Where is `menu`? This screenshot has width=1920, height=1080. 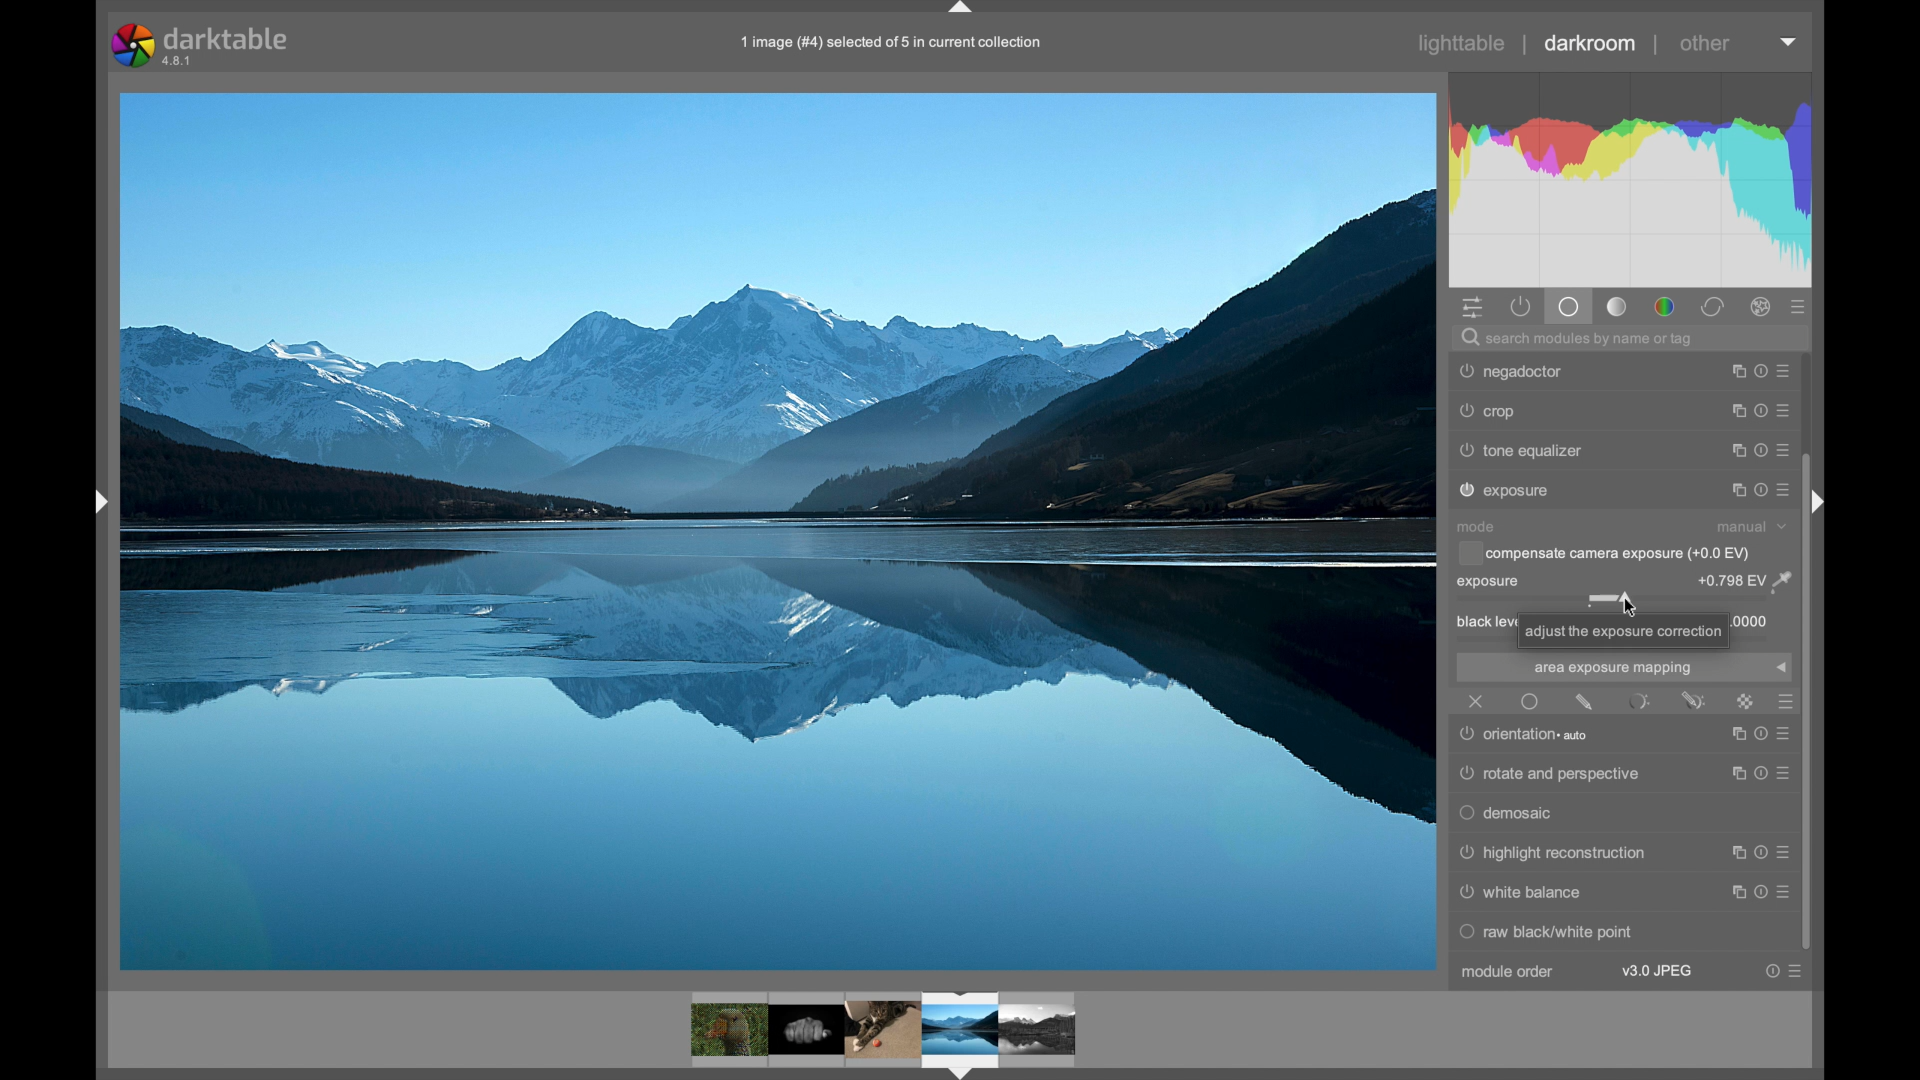 menu is located at coordinates (1758, 894).